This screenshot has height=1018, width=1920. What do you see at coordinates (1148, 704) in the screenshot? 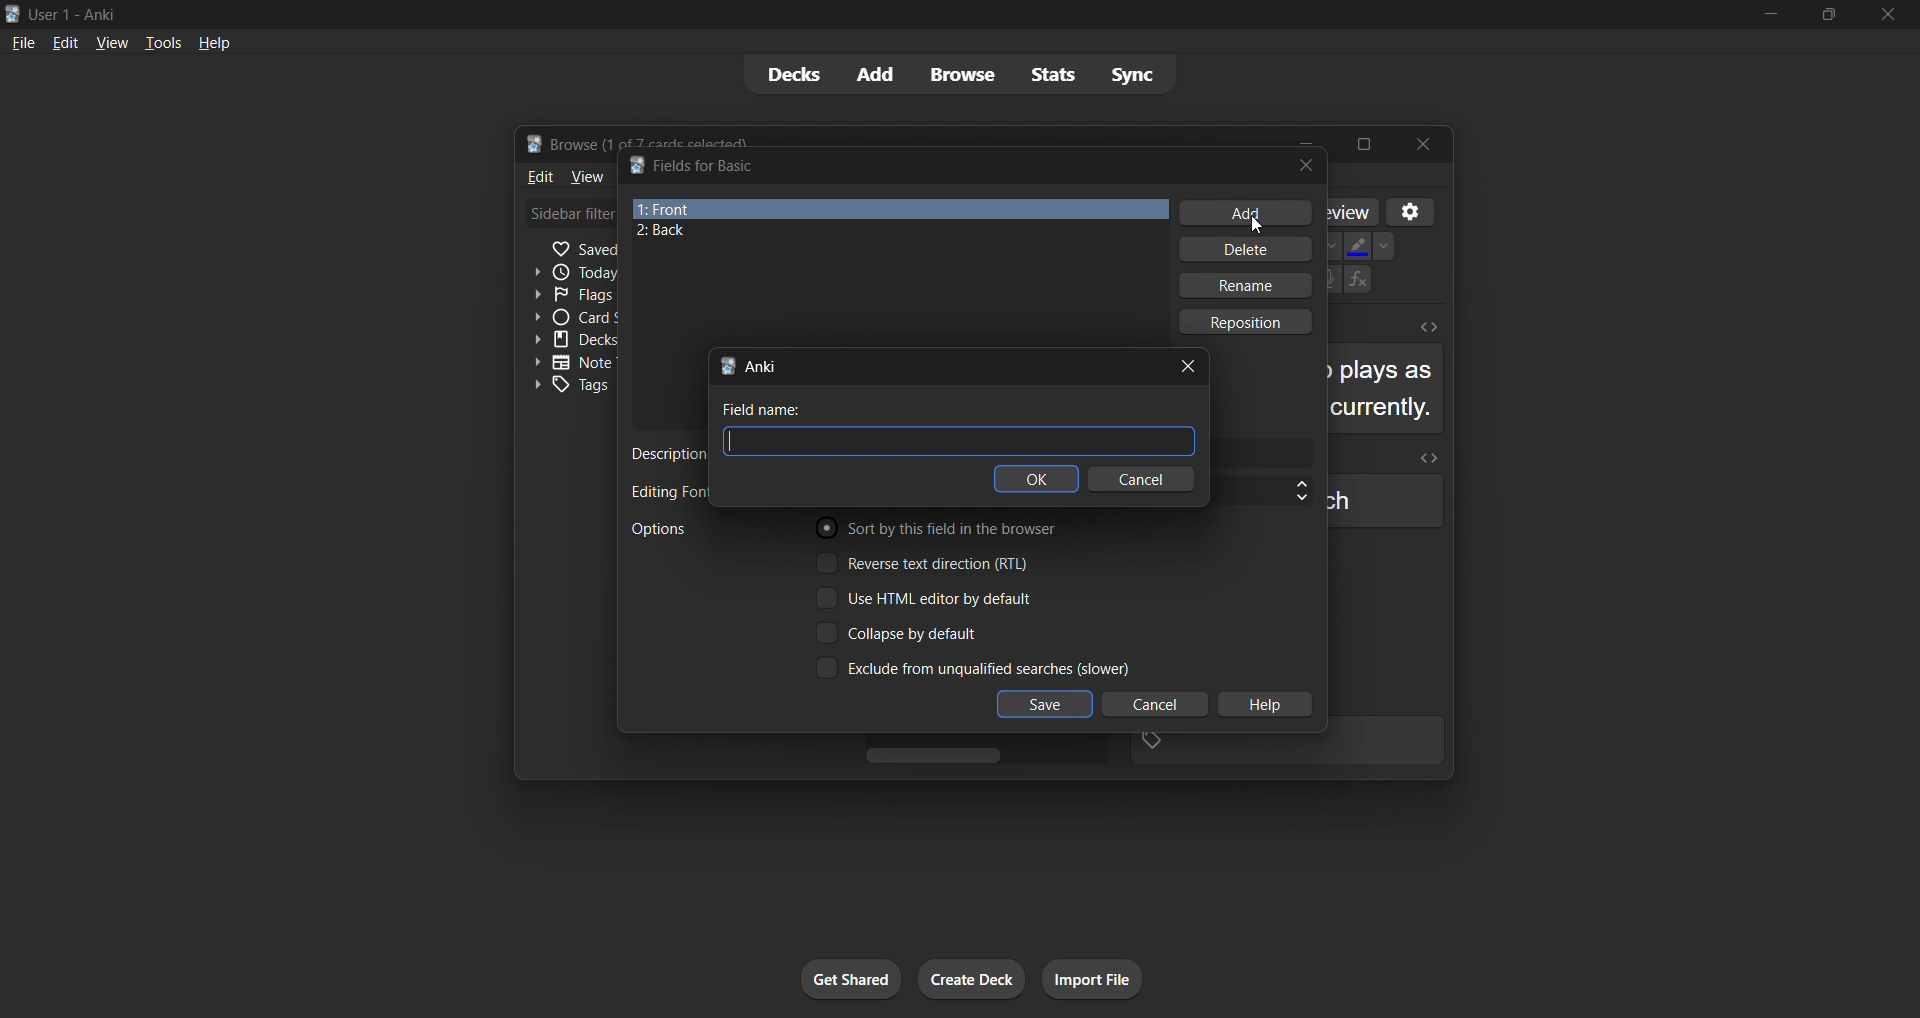
I see `cancel` at bounding box center [1148, 704].